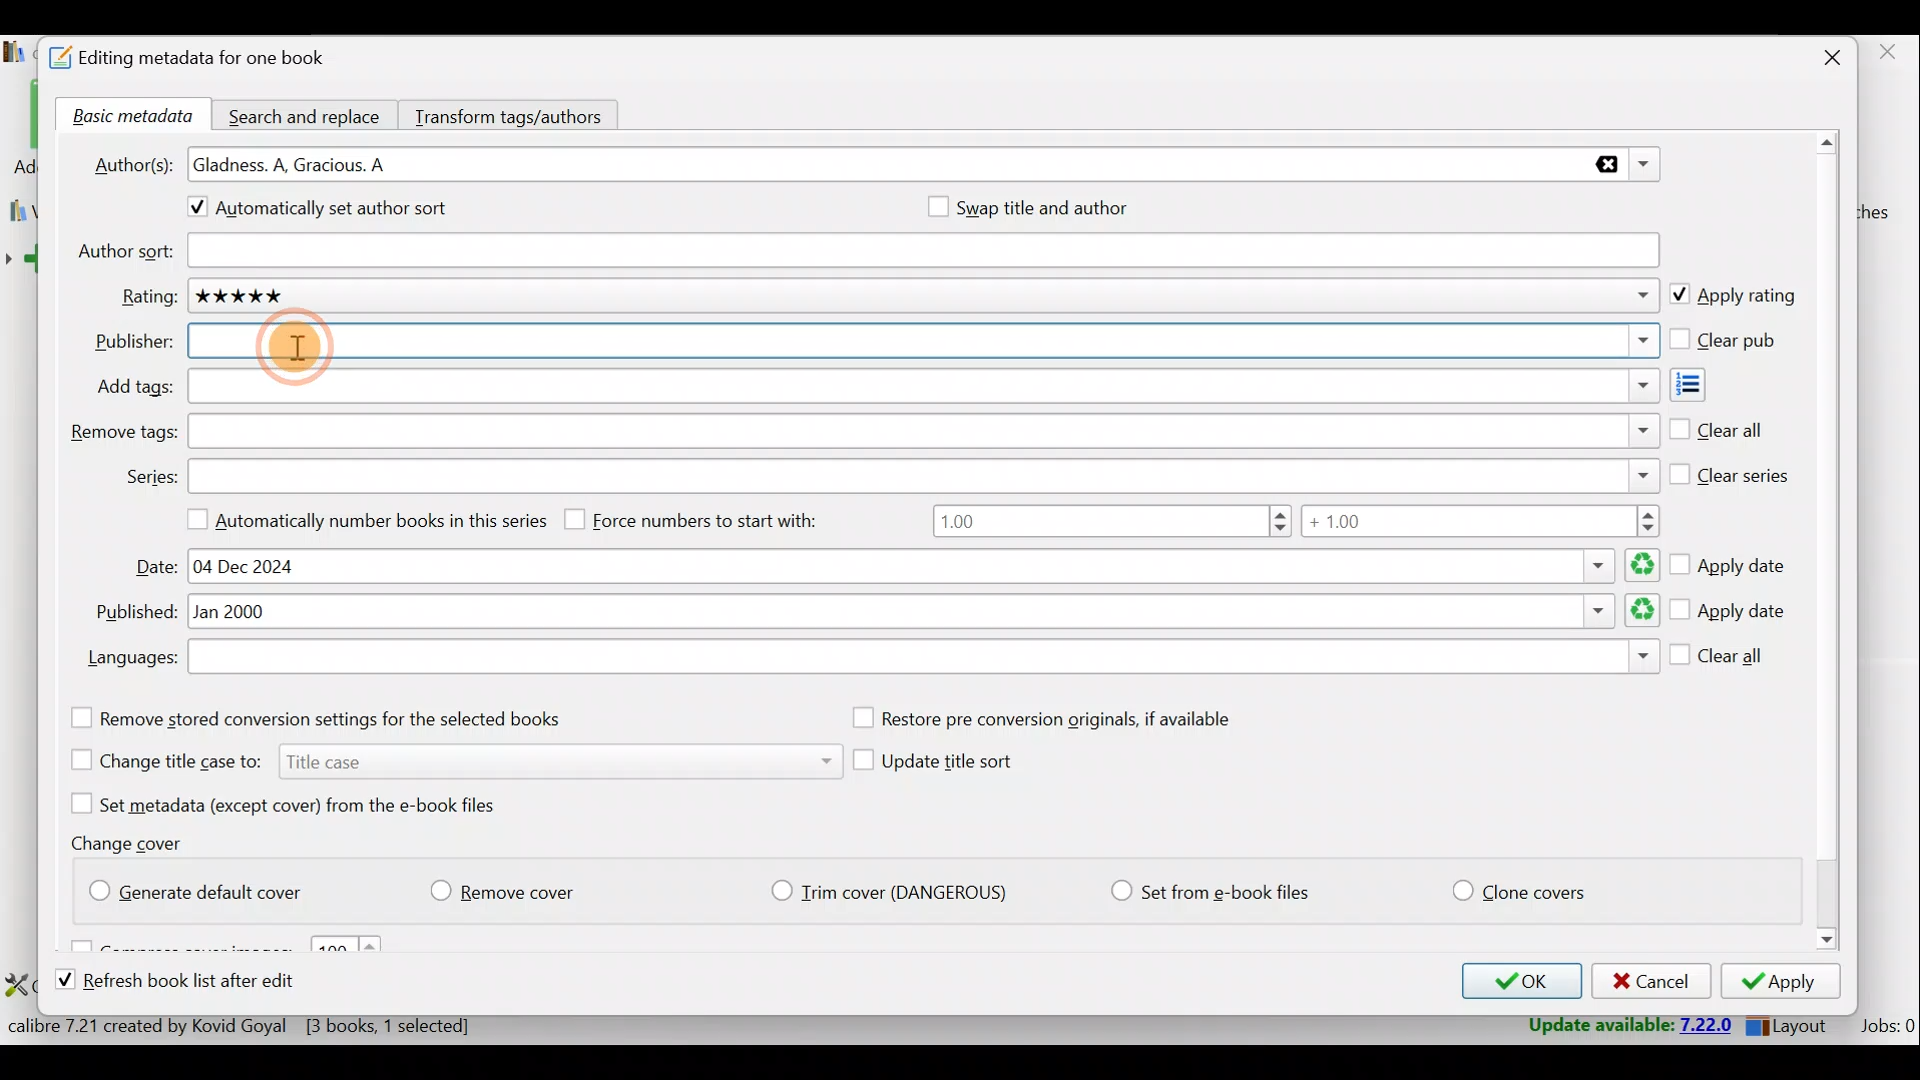 The height and width of the screenshot is (1080, 1920). I want to click on Layout, so click(1791, 1022).